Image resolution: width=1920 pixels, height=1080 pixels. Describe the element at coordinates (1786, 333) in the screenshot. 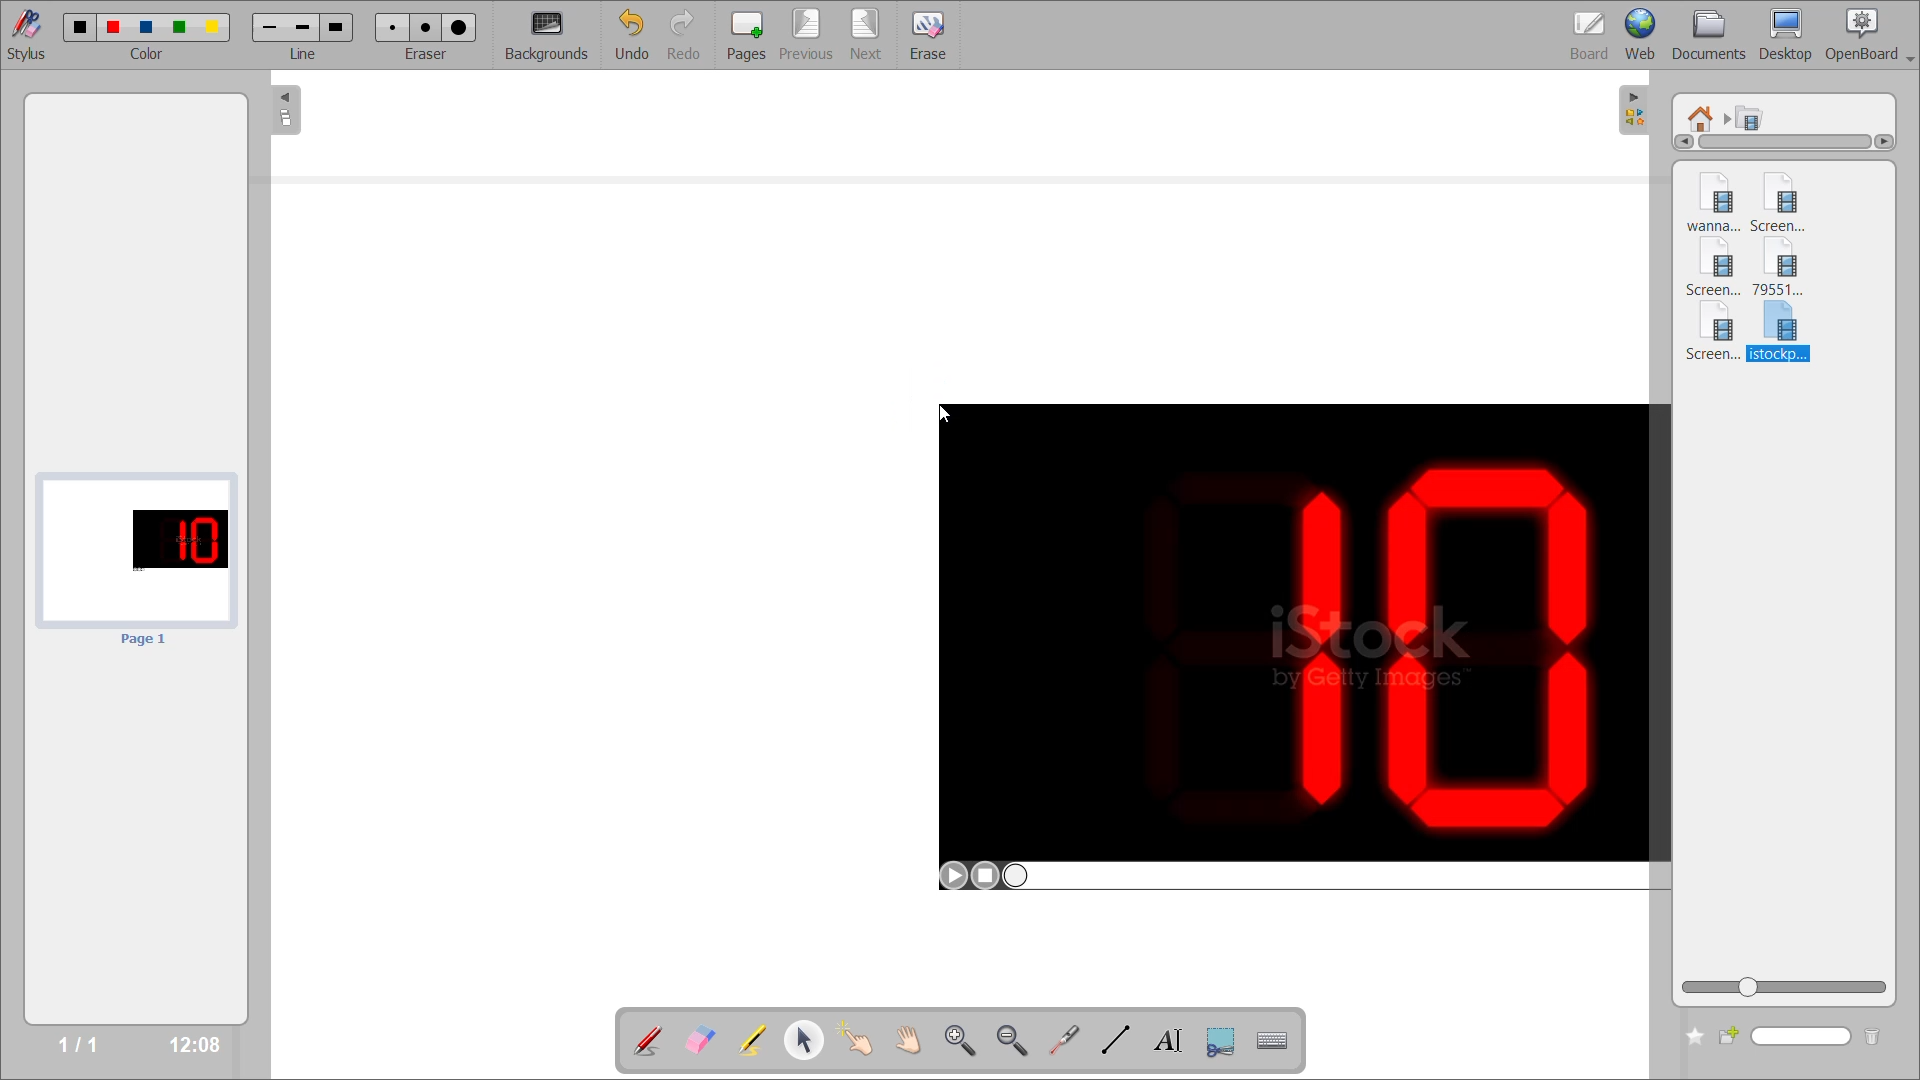

I see `video 6` at that location.